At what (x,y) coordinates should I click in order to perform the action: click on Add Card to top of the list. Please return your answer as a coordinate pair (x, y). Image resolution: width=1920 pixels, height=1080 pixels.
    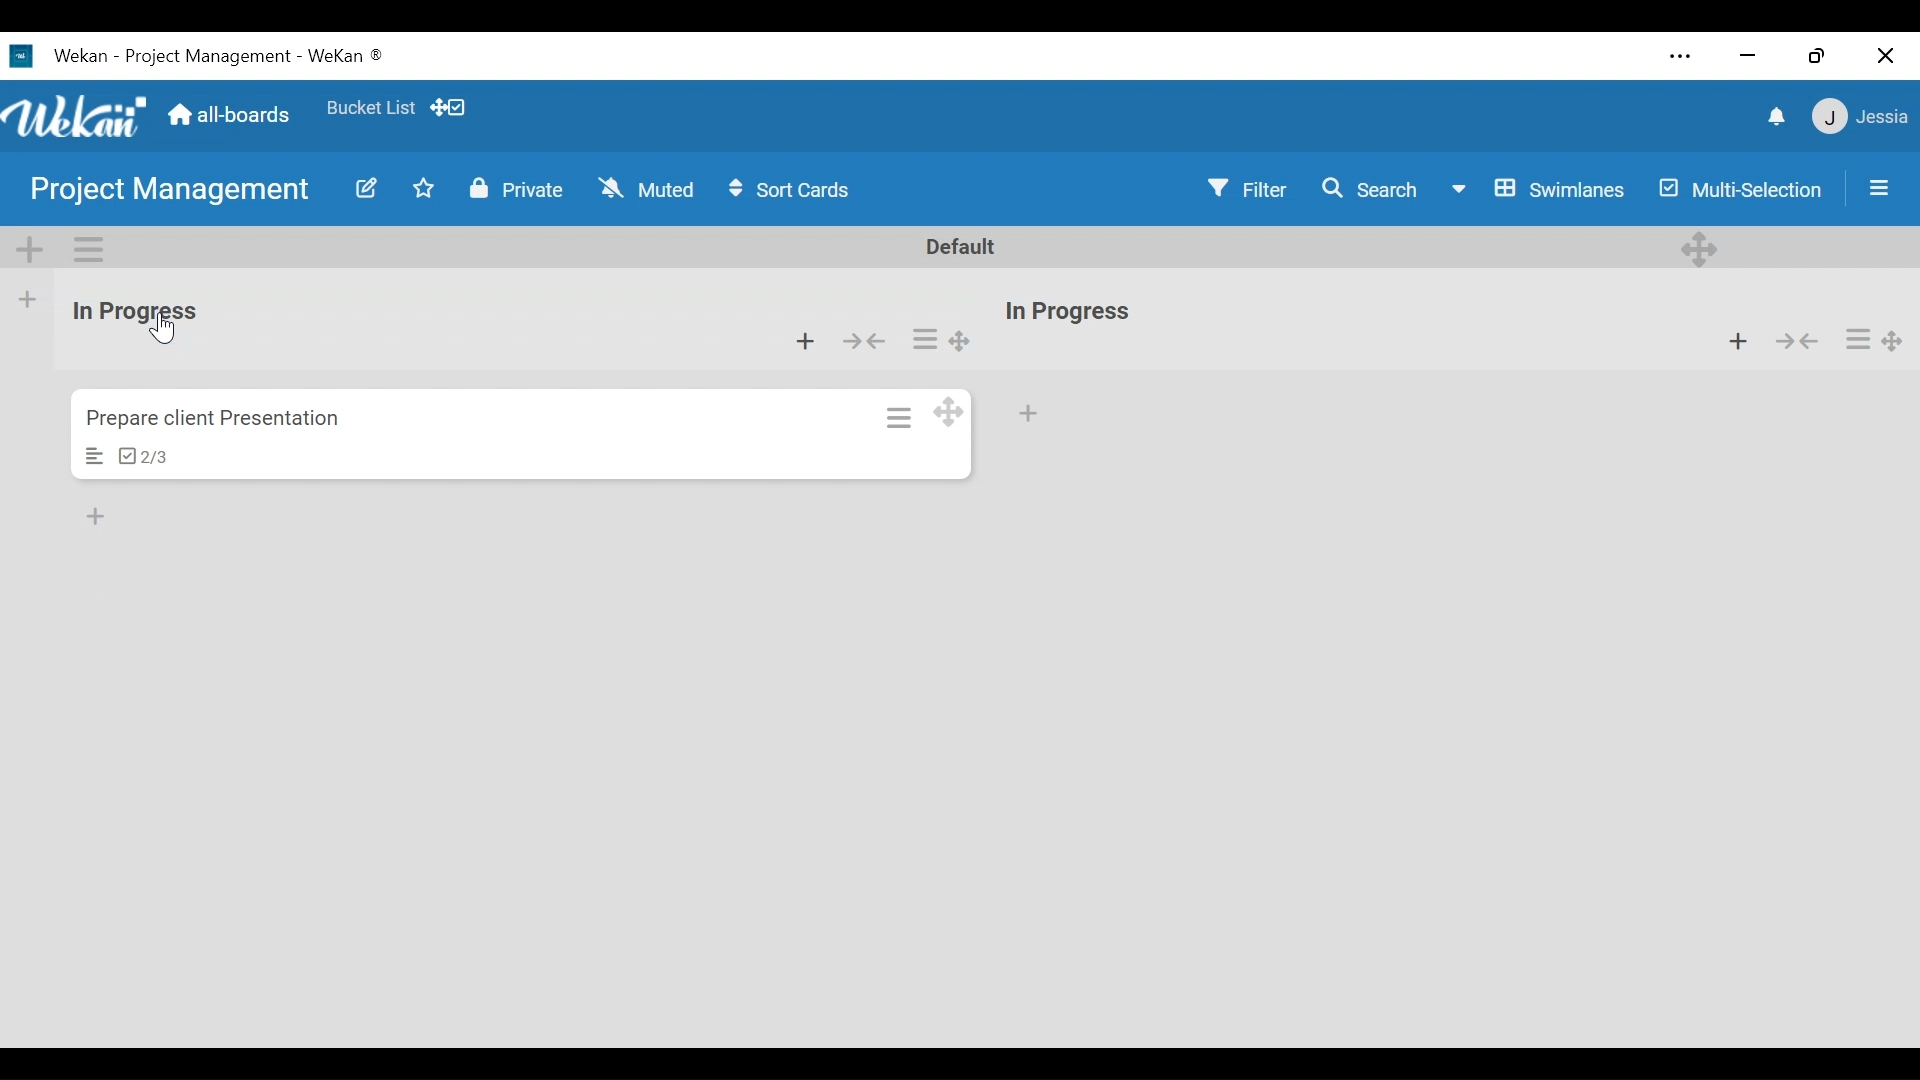
    Looking at the image, I should click on (807, 343).